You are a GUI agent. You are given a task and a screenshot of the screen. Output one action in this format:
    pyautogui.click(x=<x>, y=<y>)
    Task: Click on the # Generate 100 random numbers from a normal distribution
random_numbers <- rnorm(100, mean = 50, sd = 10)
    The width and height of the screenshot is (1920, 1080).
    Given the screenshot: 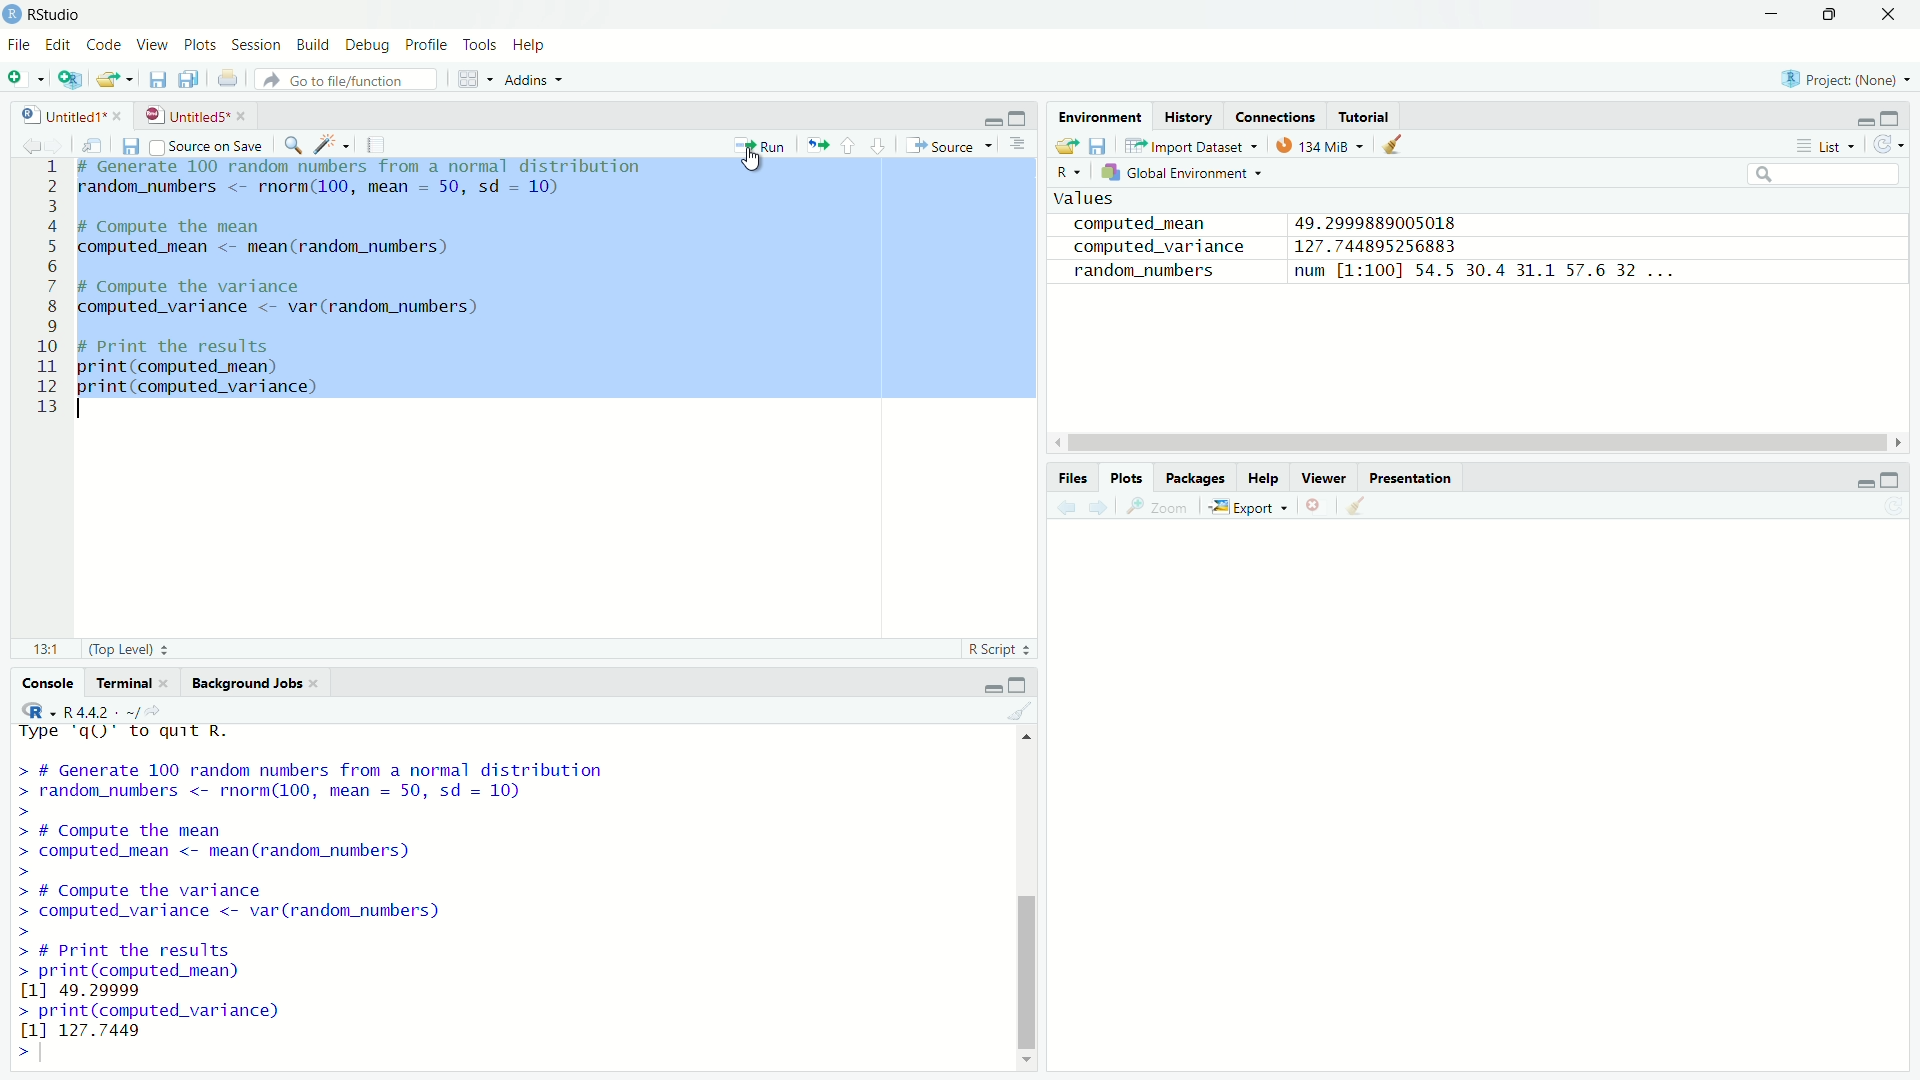 What is the action you would take?
    pyautogui.click(x=378, y=779)
    